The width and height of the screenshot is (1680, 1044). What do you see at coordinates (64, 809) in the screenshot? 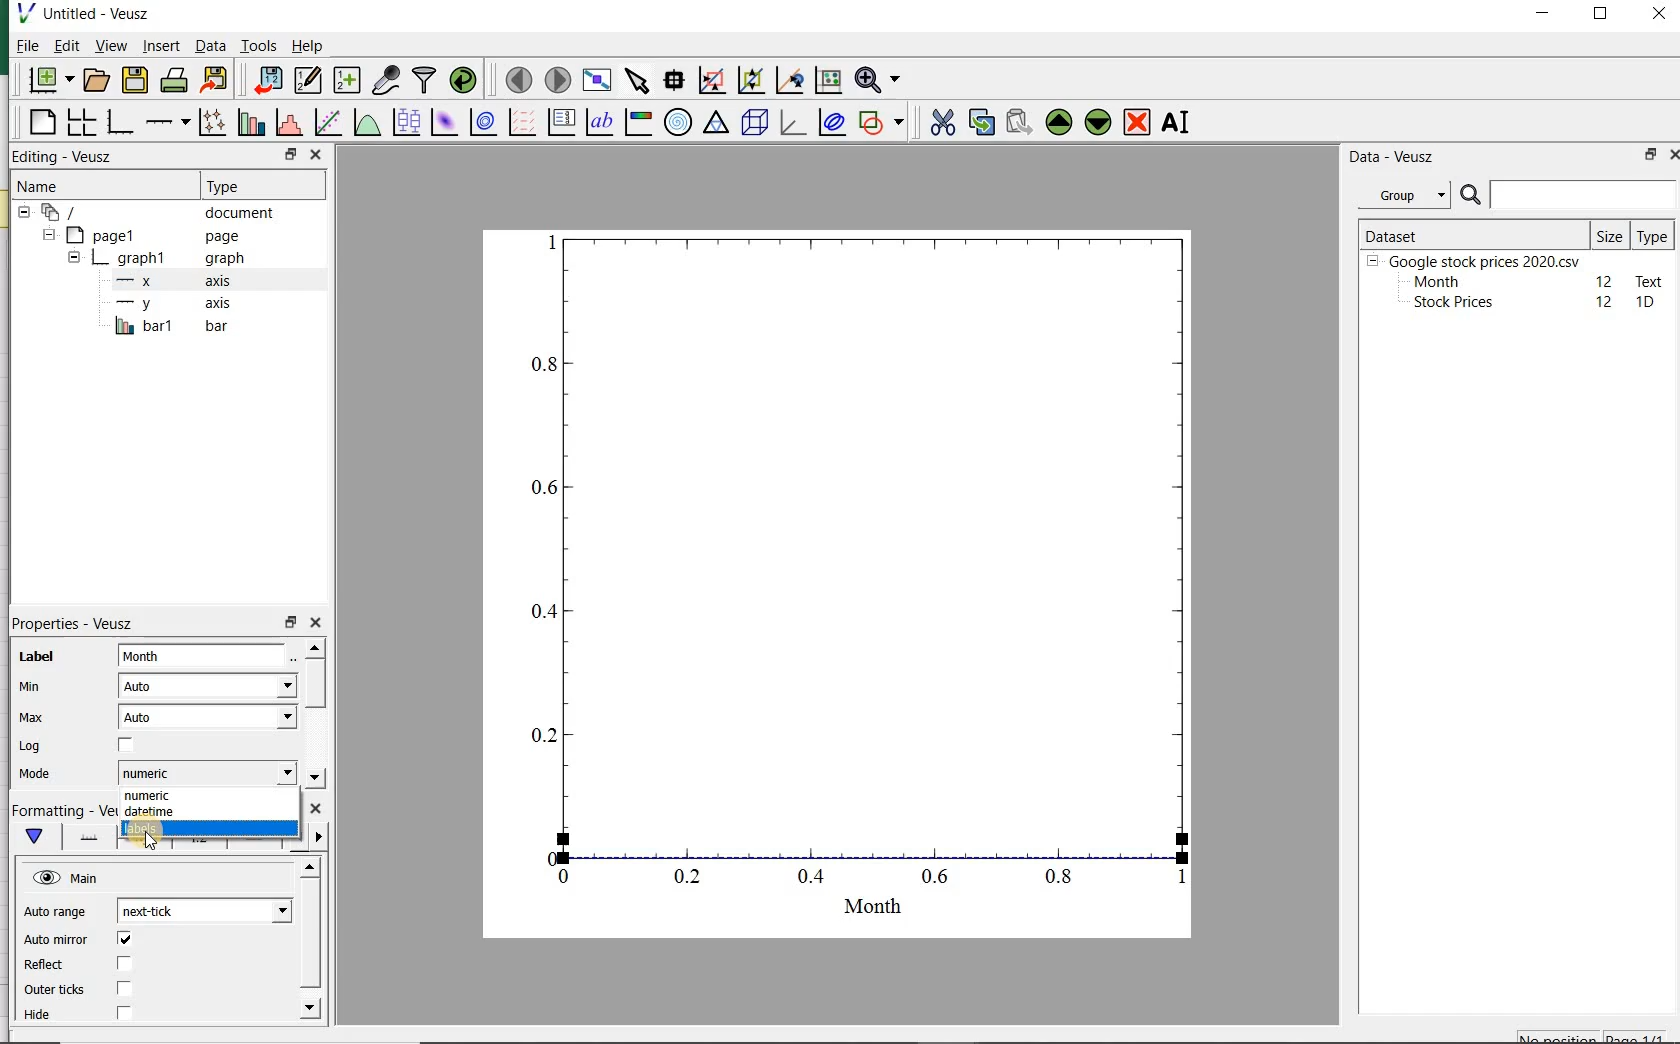
I see `Formatting - Veusz` at bounding box center [64, 809].